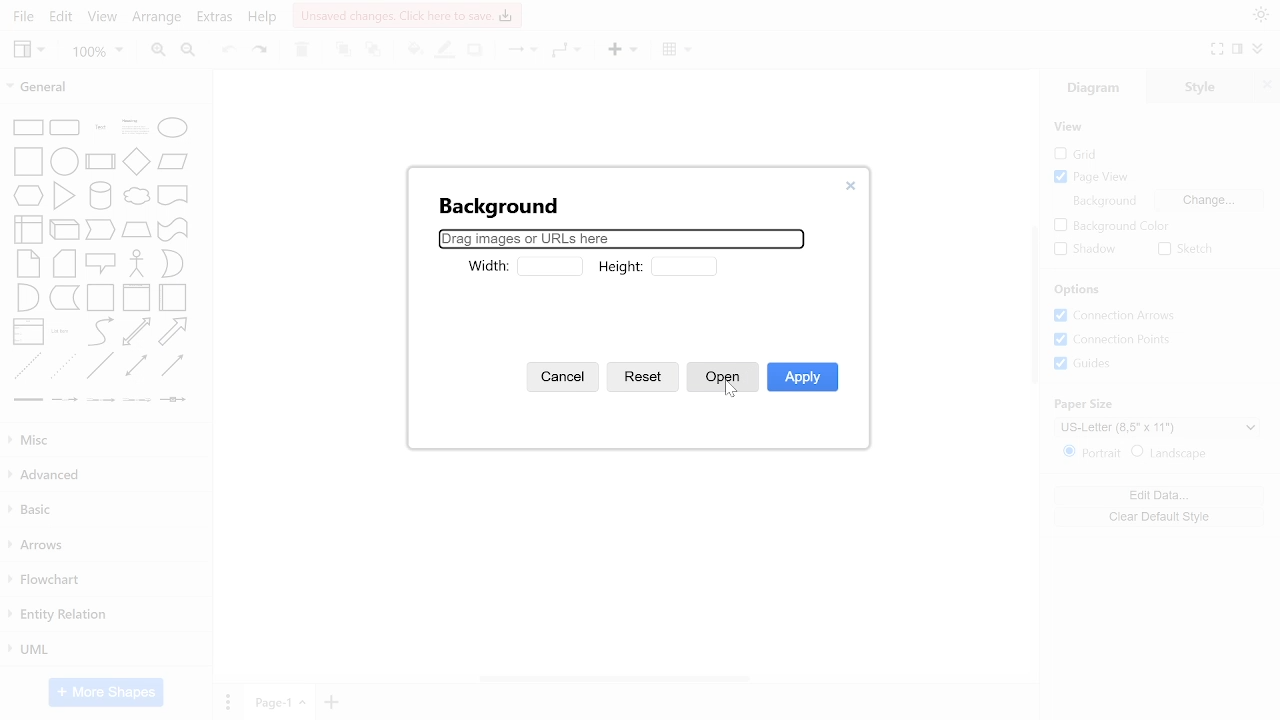 This screenshot has width=1280, height=720. What do you see at coordinates (494, 204) in the screenshot?
I see `Background` at bounding box center [494, 204].